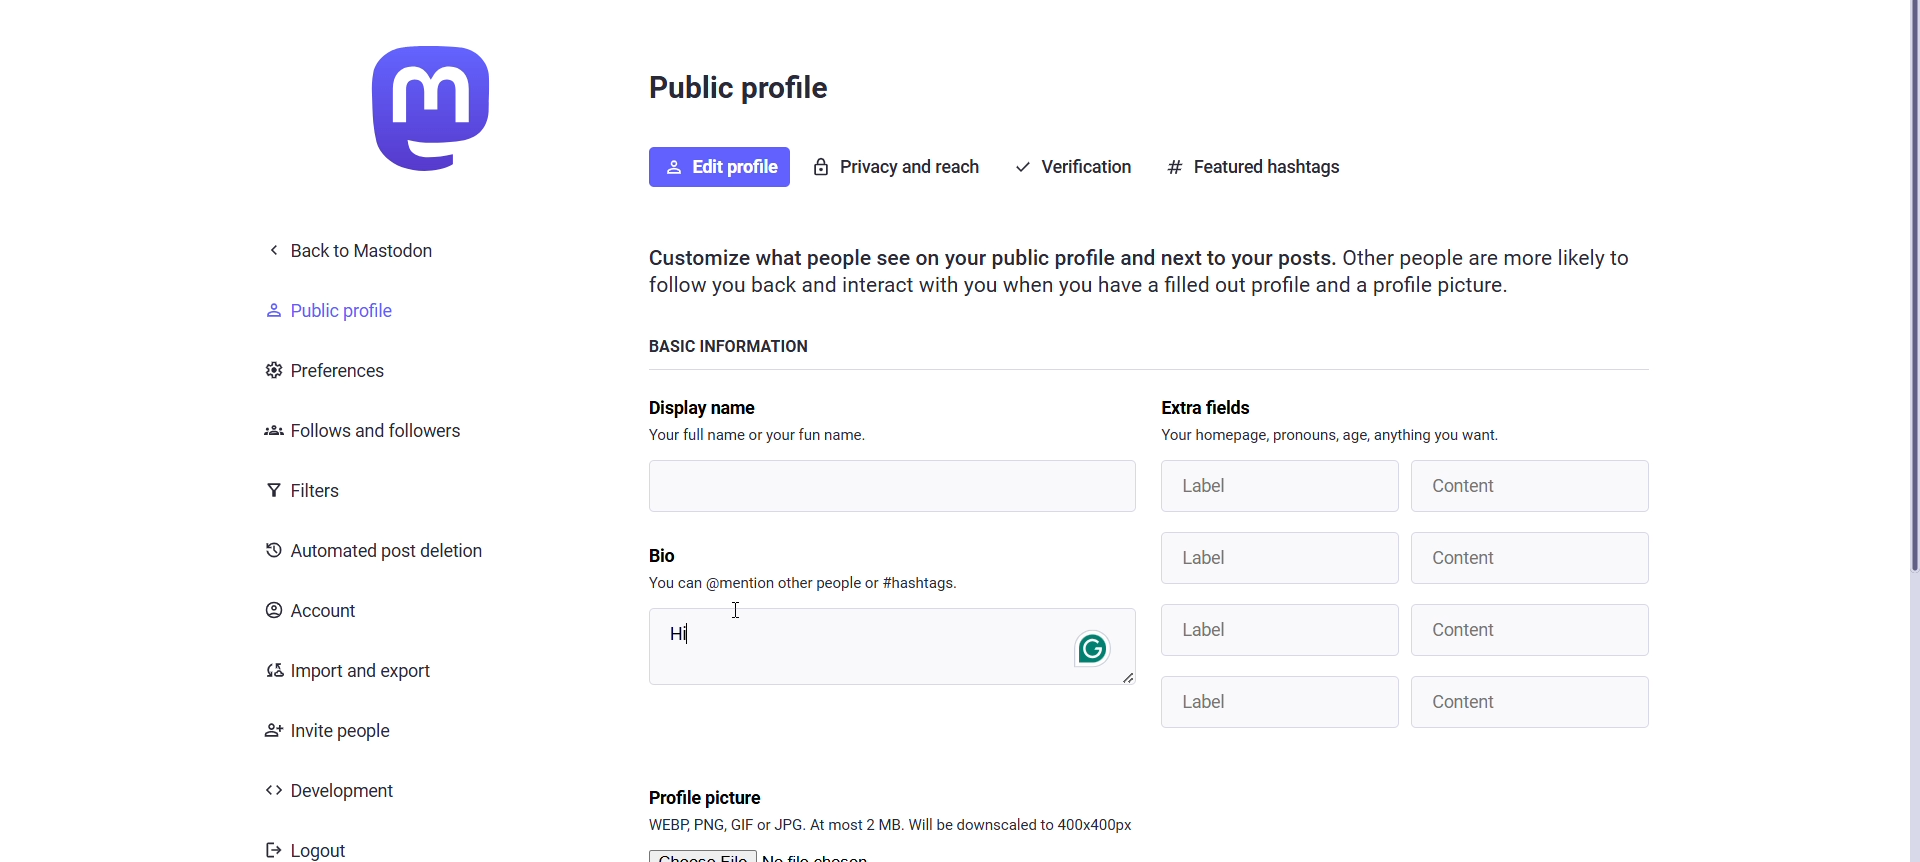  What do you see at coordinates (340, 370) in the screenshot?
I see `Preferences` at bounding box center [340, 370].